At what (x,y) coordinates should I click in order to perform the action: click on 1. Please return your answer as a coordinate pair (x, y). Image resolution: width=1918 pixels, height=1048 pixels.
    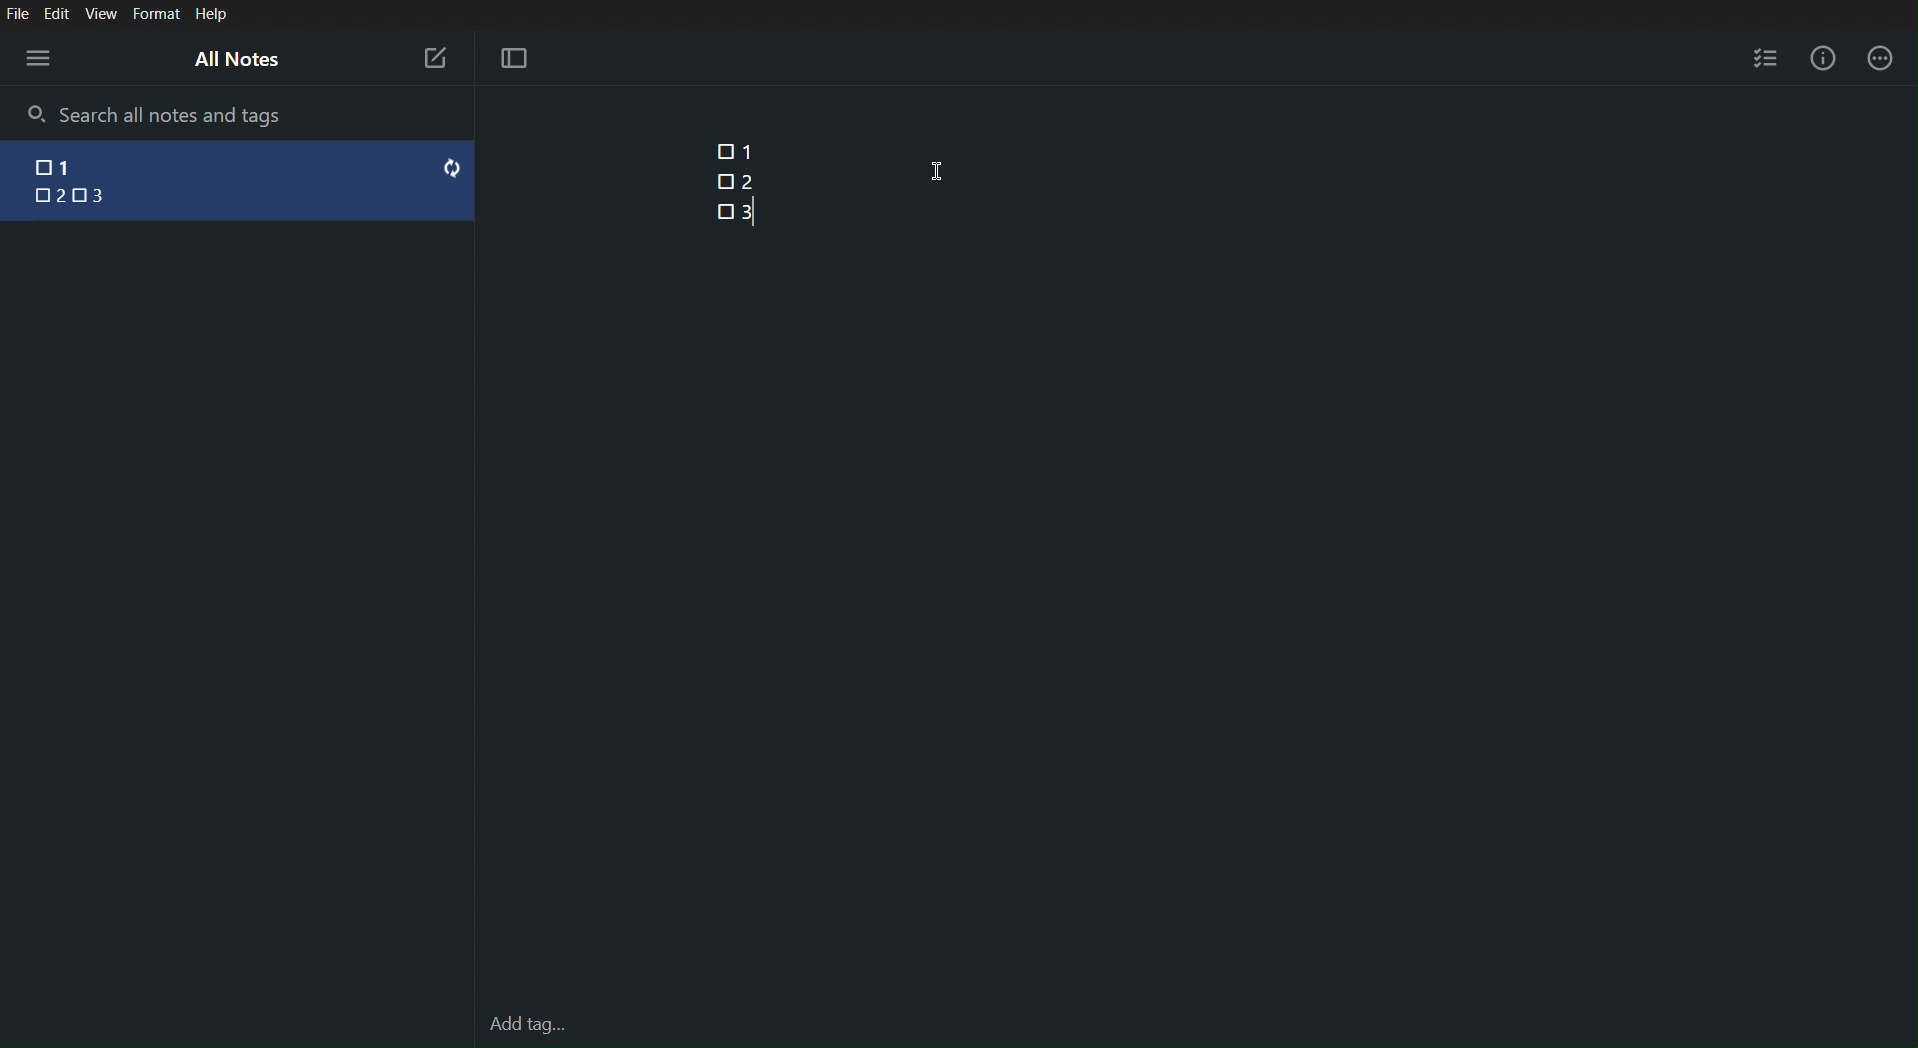
    Looking at the image, I should click on (750, 151).